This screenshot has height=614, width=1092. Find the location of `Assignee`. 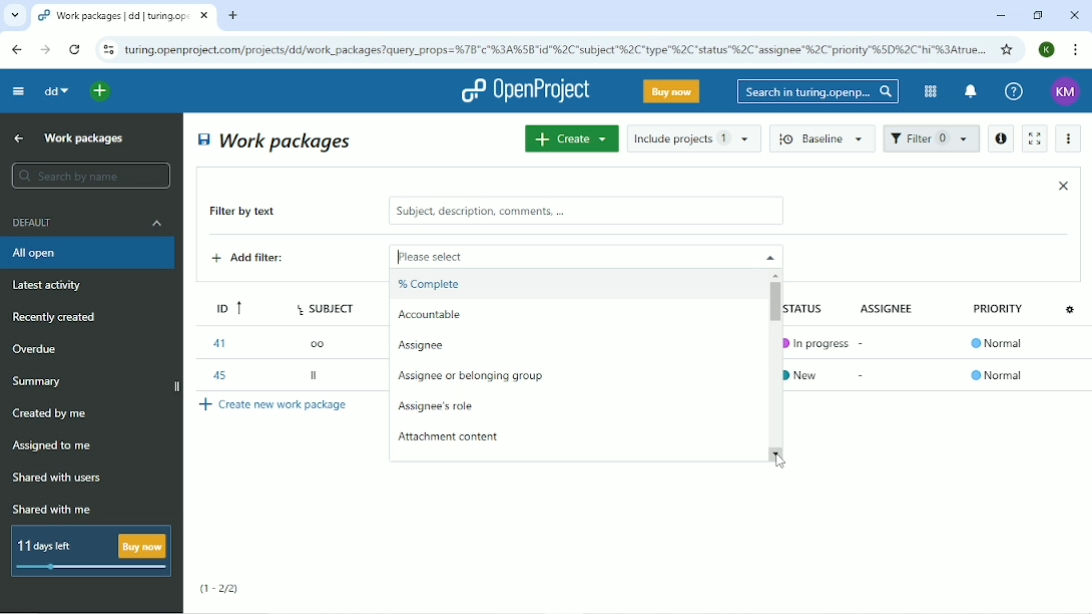

Assignee is located at coordinates (891, 307).